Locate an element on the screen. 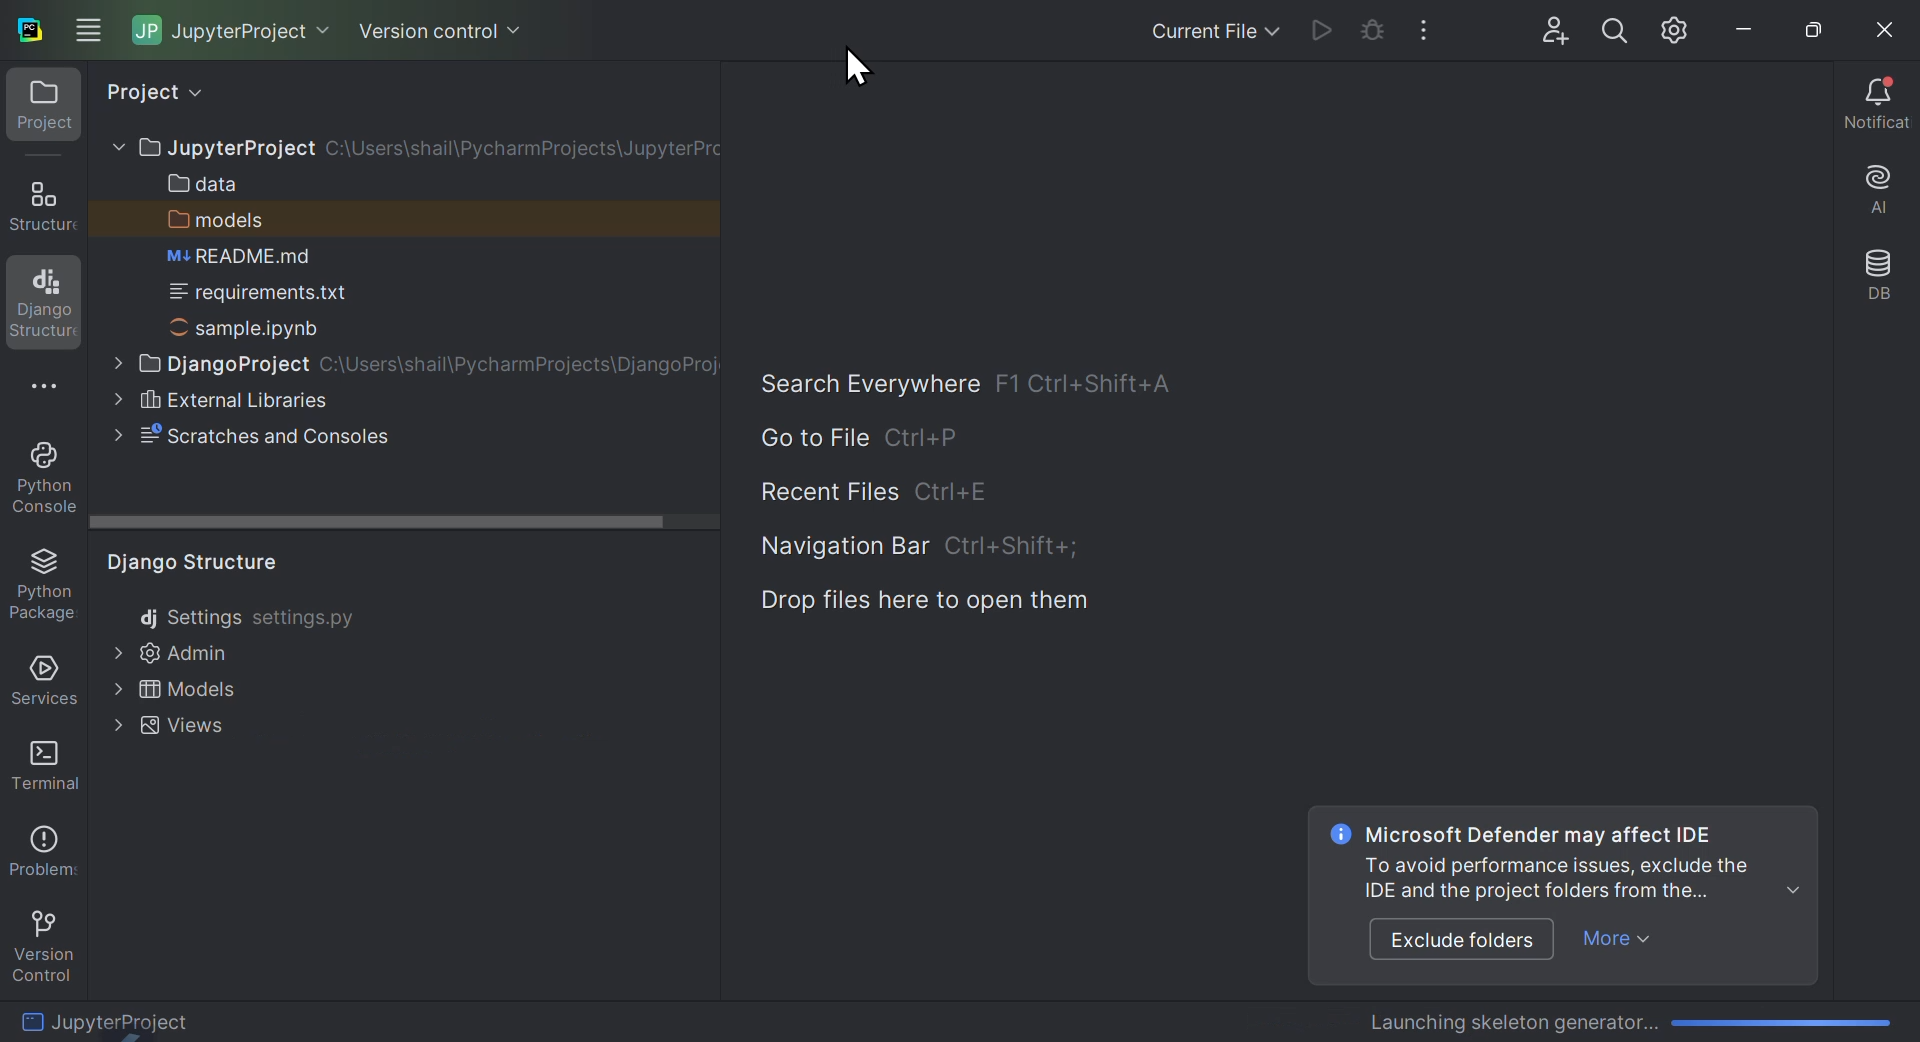  External libraries is located at coordinates (231, 400).